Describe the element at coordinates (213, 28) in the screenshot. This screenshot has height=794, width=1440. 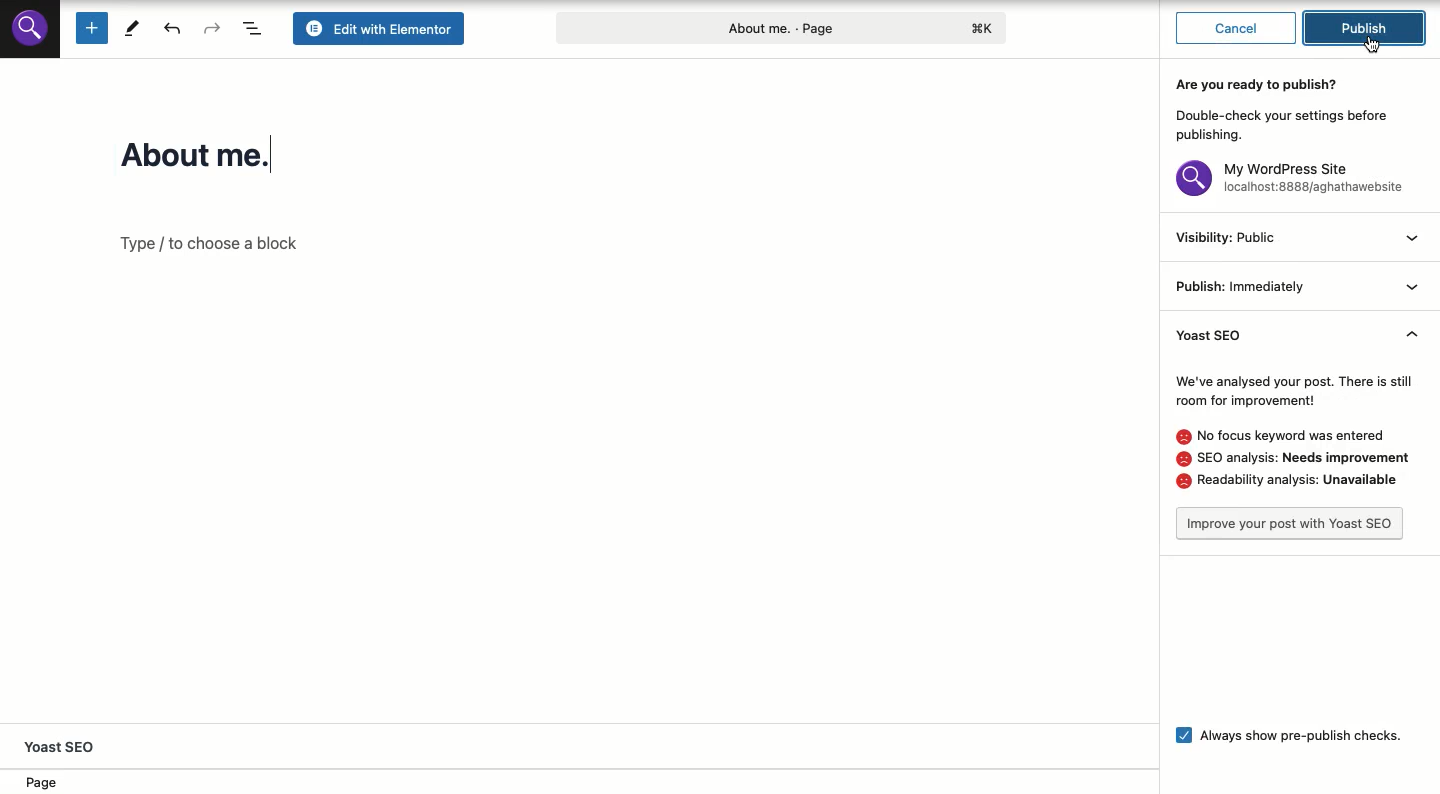
I see `Redo` at that location.